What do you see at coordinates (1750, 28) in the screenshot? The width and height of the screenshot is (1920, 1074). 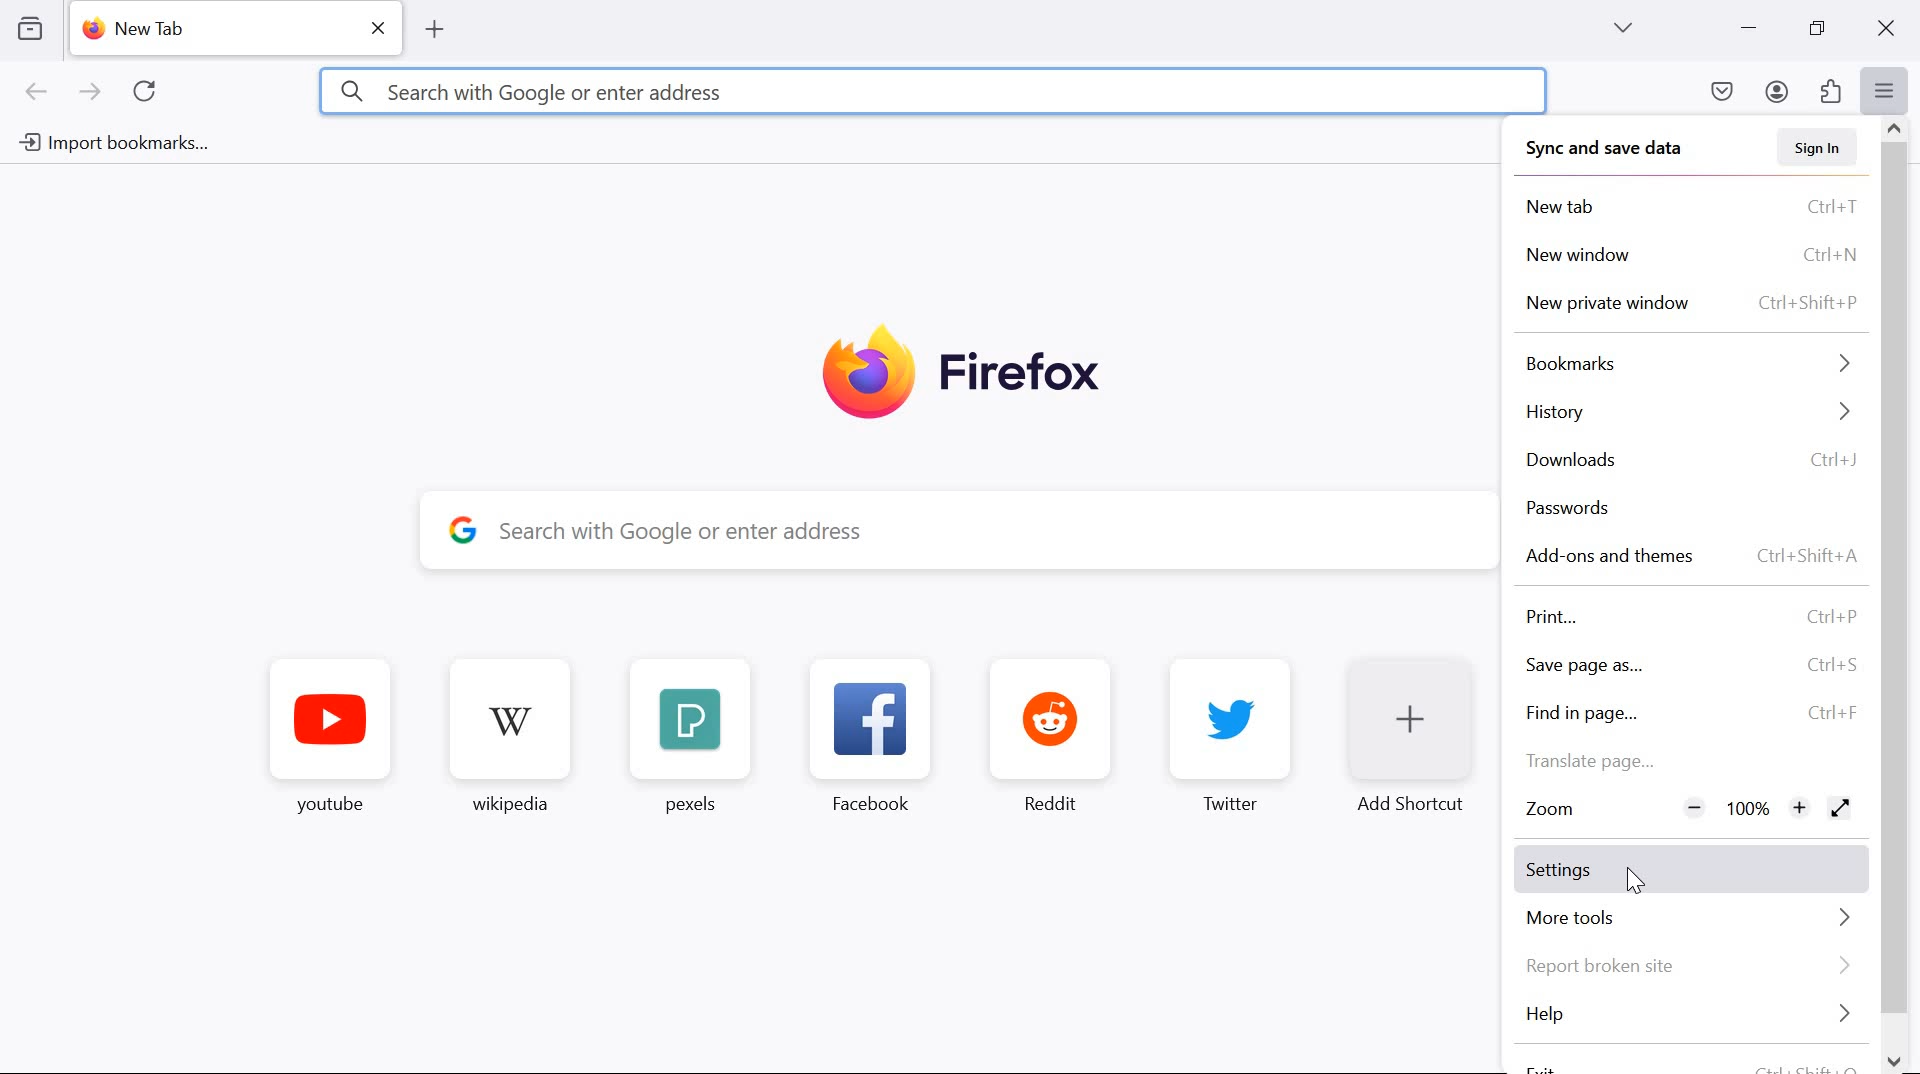 I see `minimize` at bounding box center [1750, 28].